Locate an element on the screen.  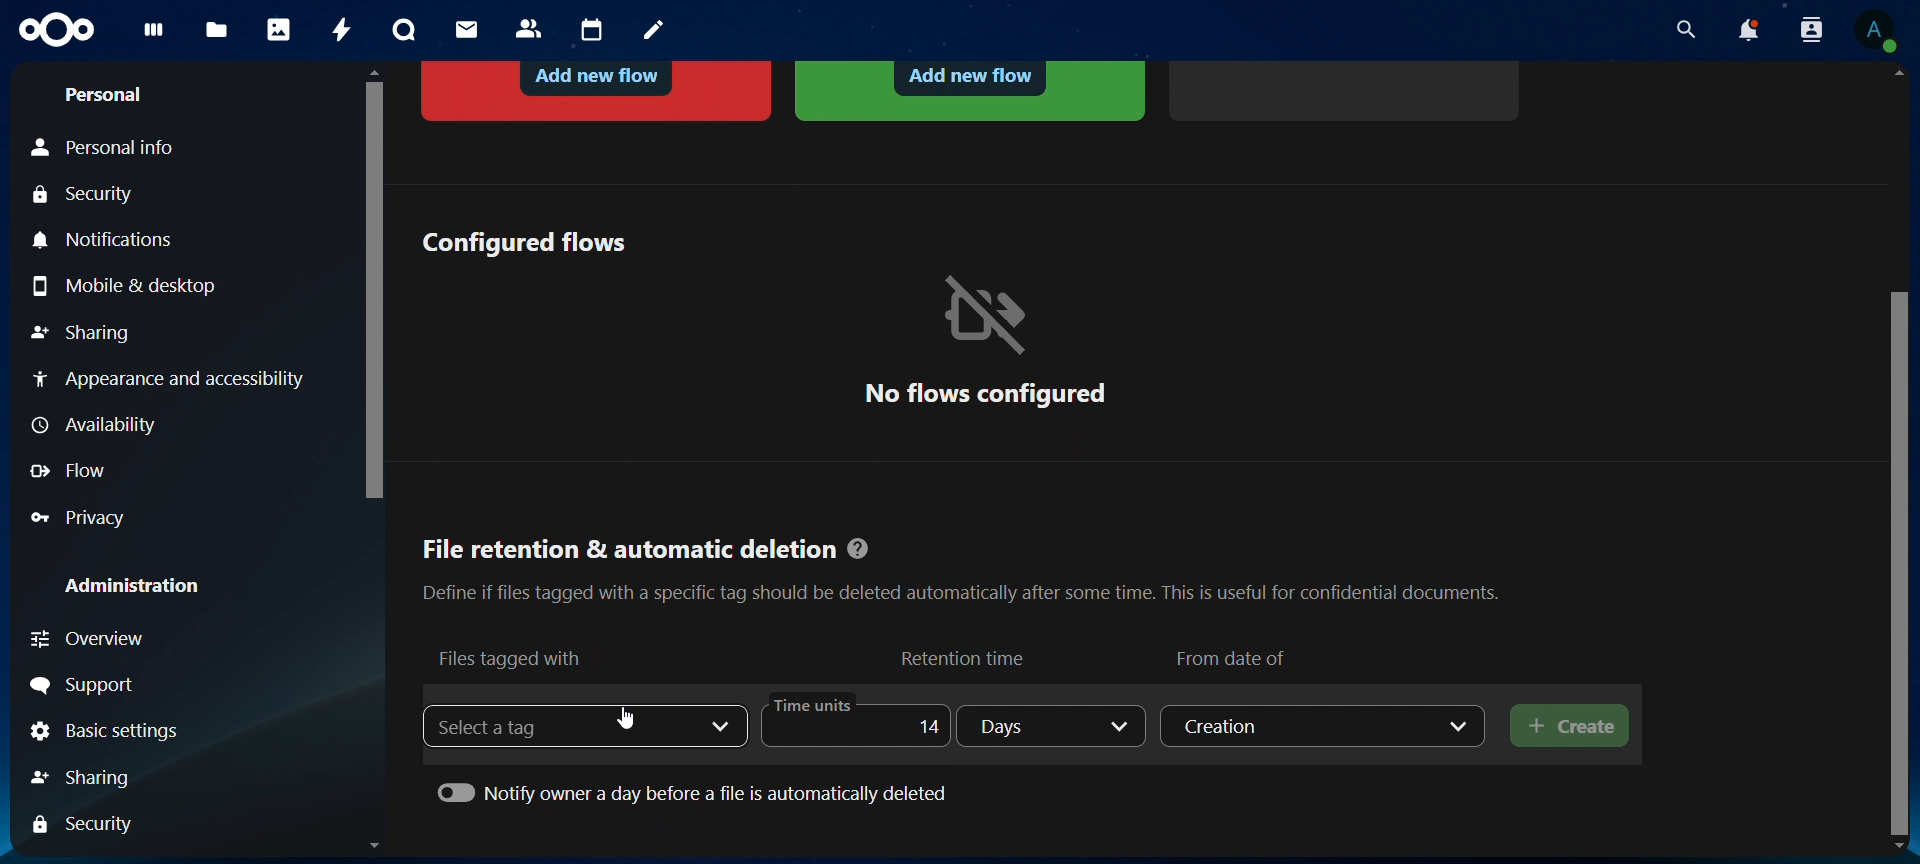
view profile is located at coordinates (1875, 30).